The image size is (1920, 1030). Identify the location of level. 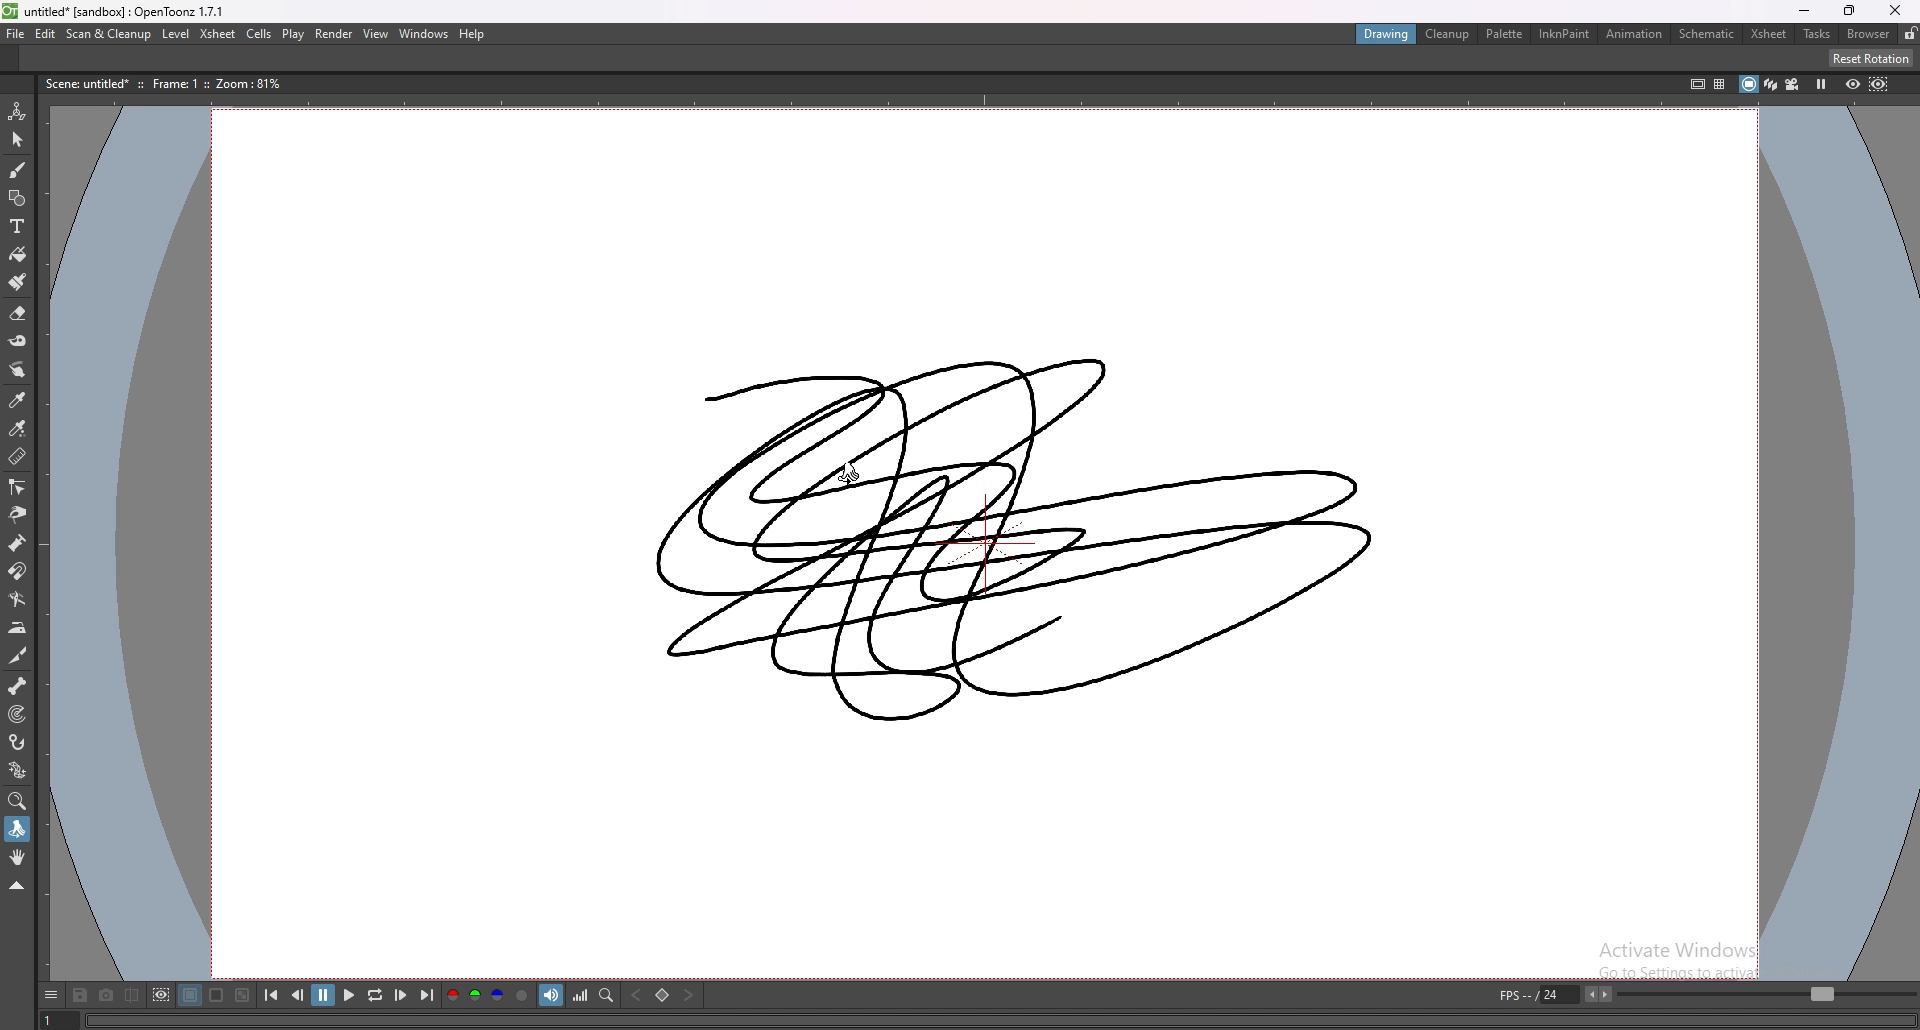
(177, 33).